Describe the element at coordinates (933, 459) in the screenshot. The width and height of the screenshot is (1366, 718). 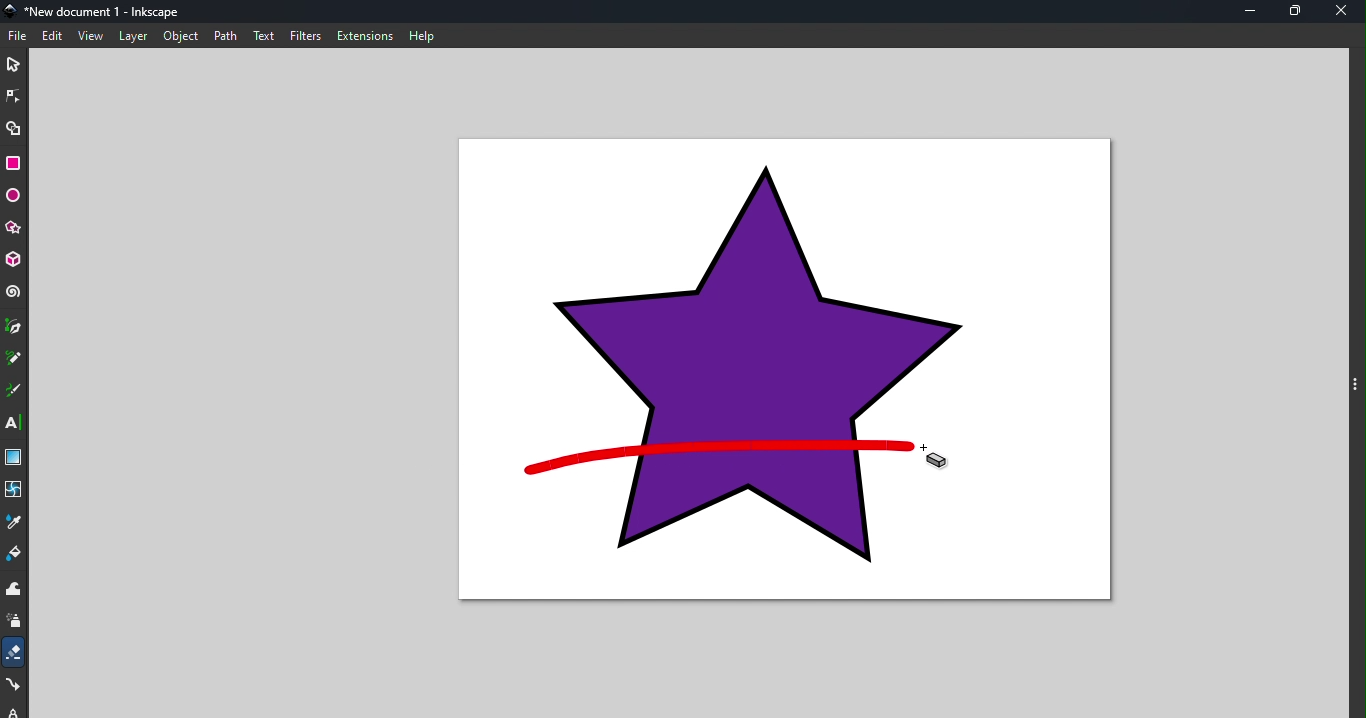
I see `cursor` at that location.